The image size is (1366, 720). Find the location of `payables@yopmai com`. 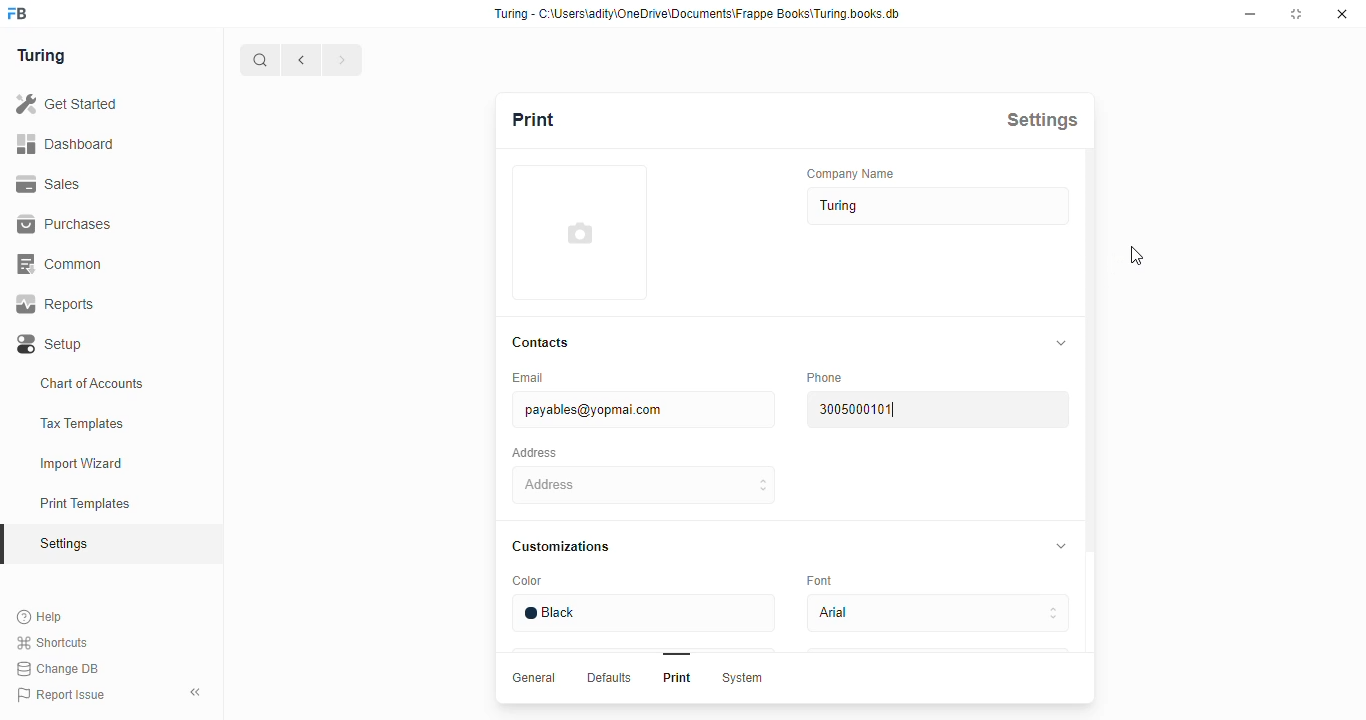

payables@yopmai com is located at coordinates (636, 411).